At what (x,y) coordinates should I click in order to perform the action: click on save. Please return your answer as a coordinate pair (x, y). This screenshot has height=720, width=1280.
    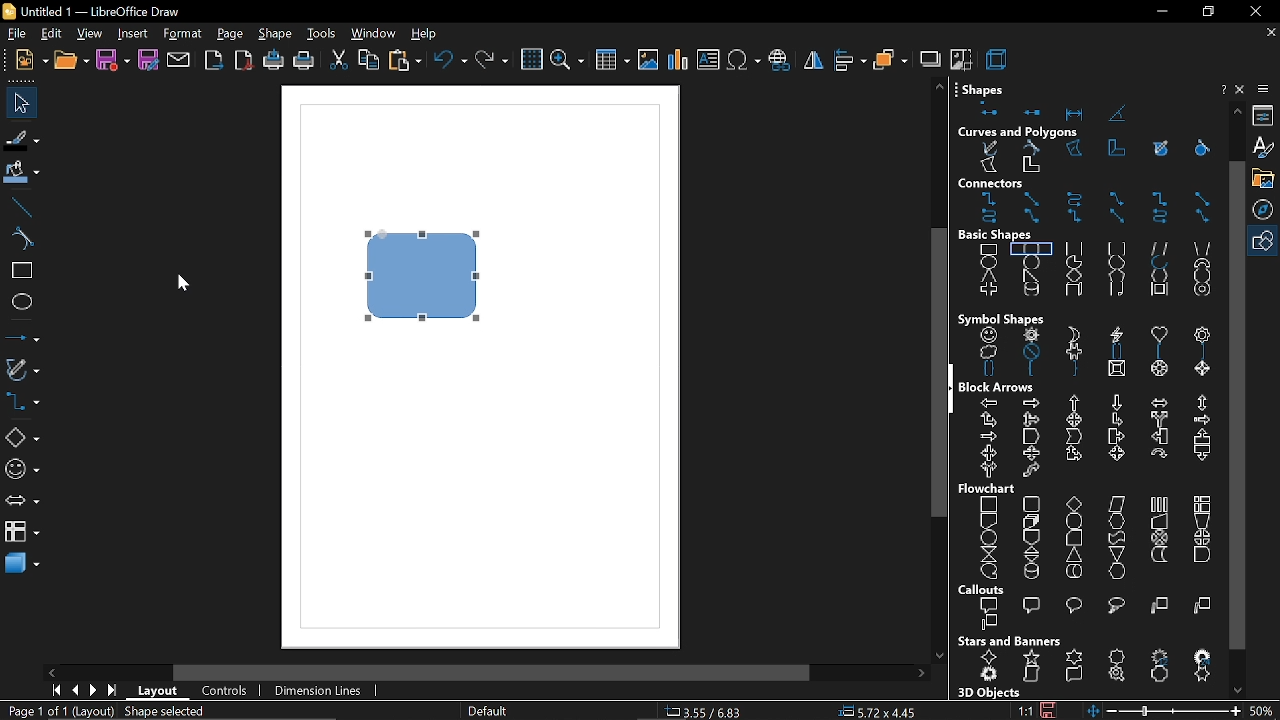
    Looking at the image, I should click on (1048, 708).